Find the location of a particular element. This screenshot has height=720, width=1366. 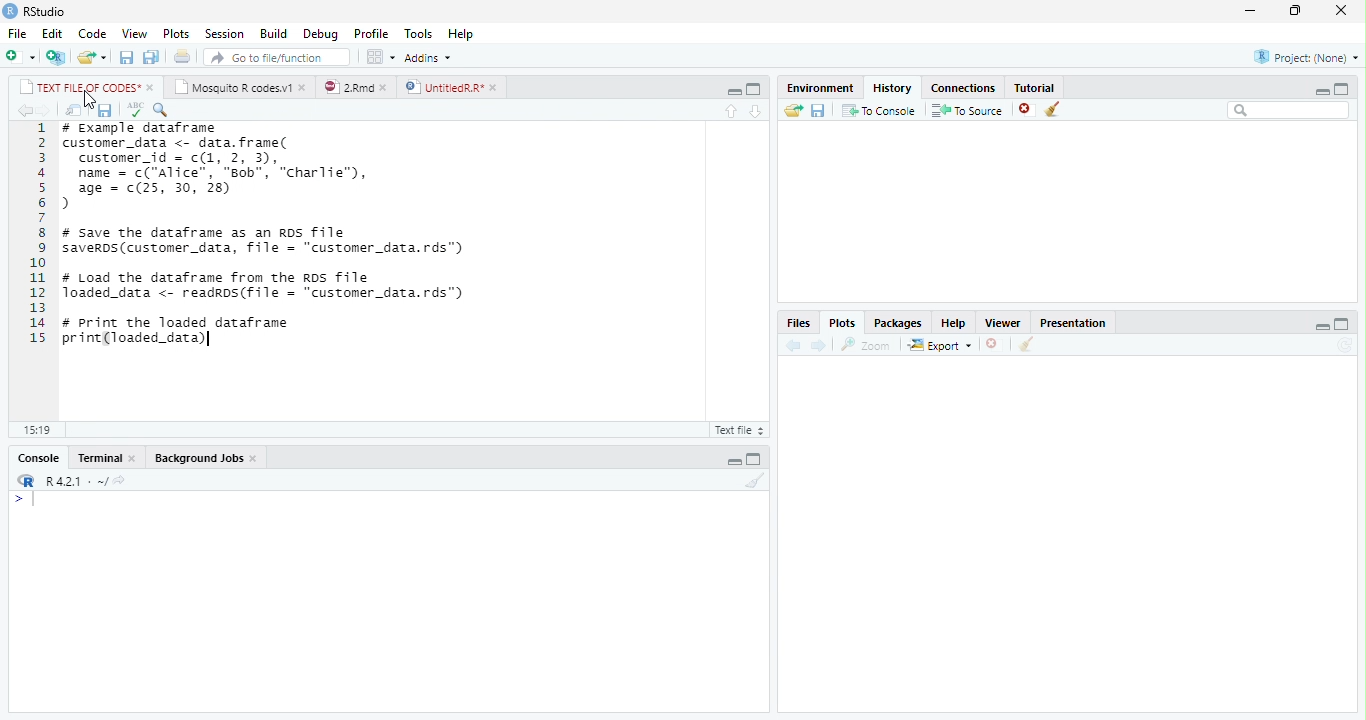

close is located at coordinates (995, 344).